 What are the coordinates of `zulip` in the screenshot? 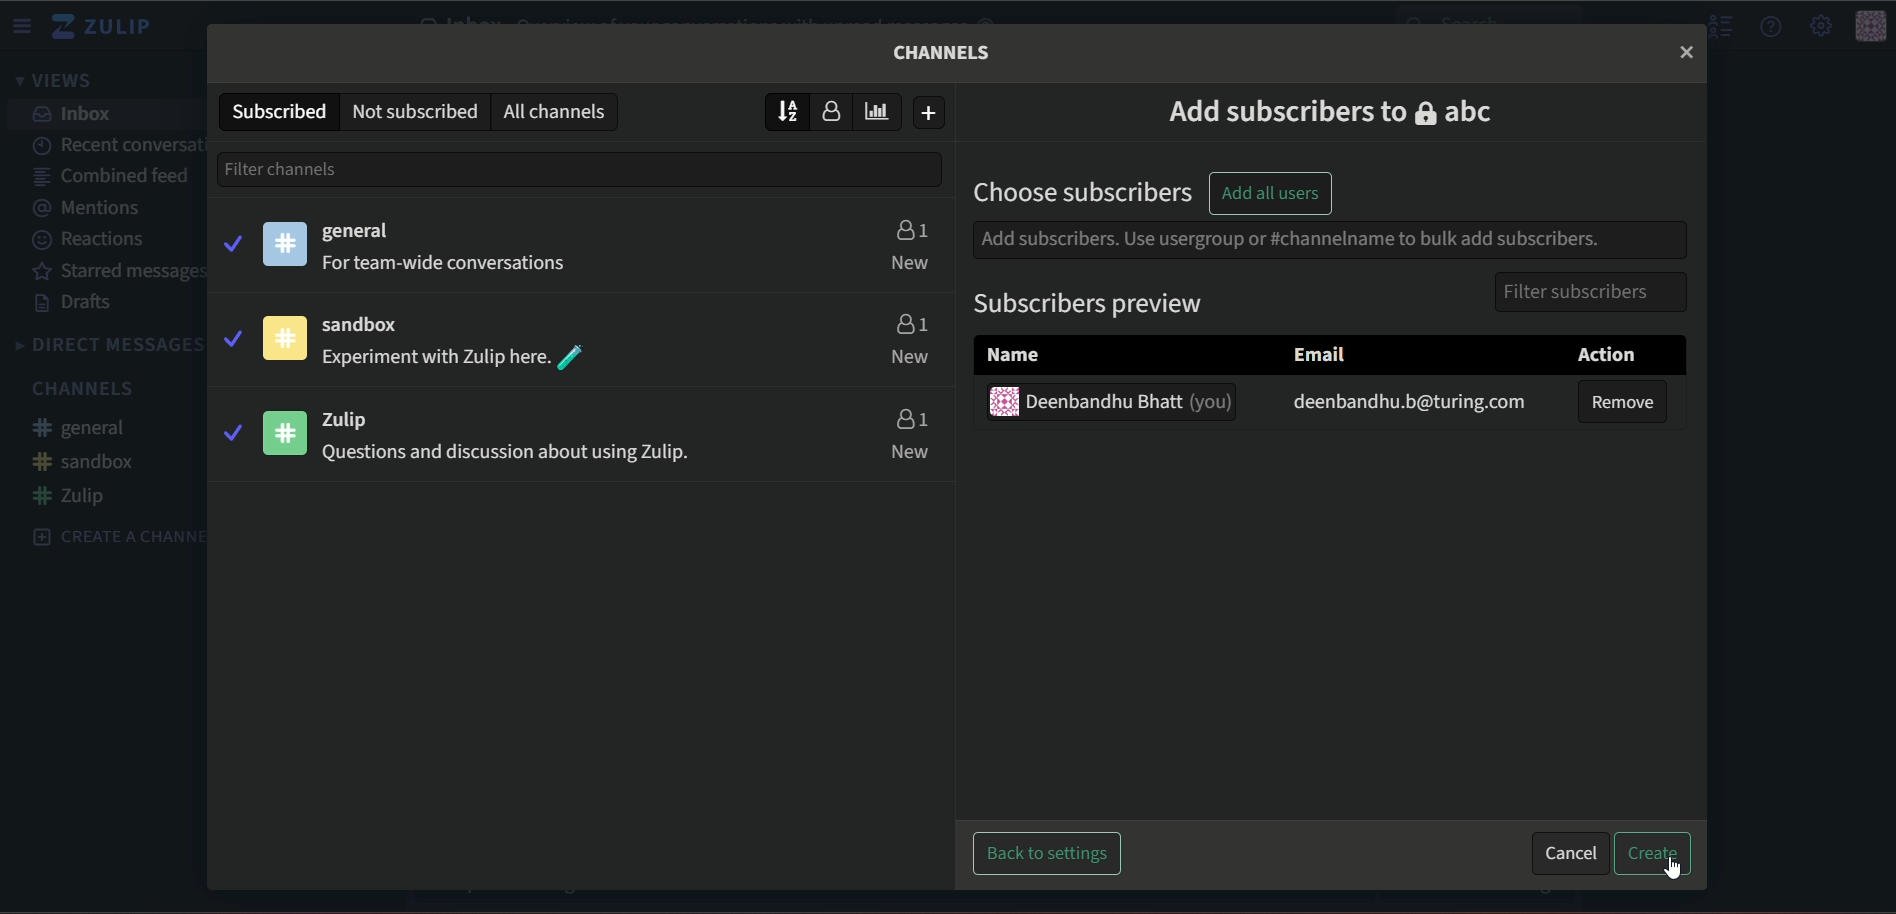 It's located at (360, 417).